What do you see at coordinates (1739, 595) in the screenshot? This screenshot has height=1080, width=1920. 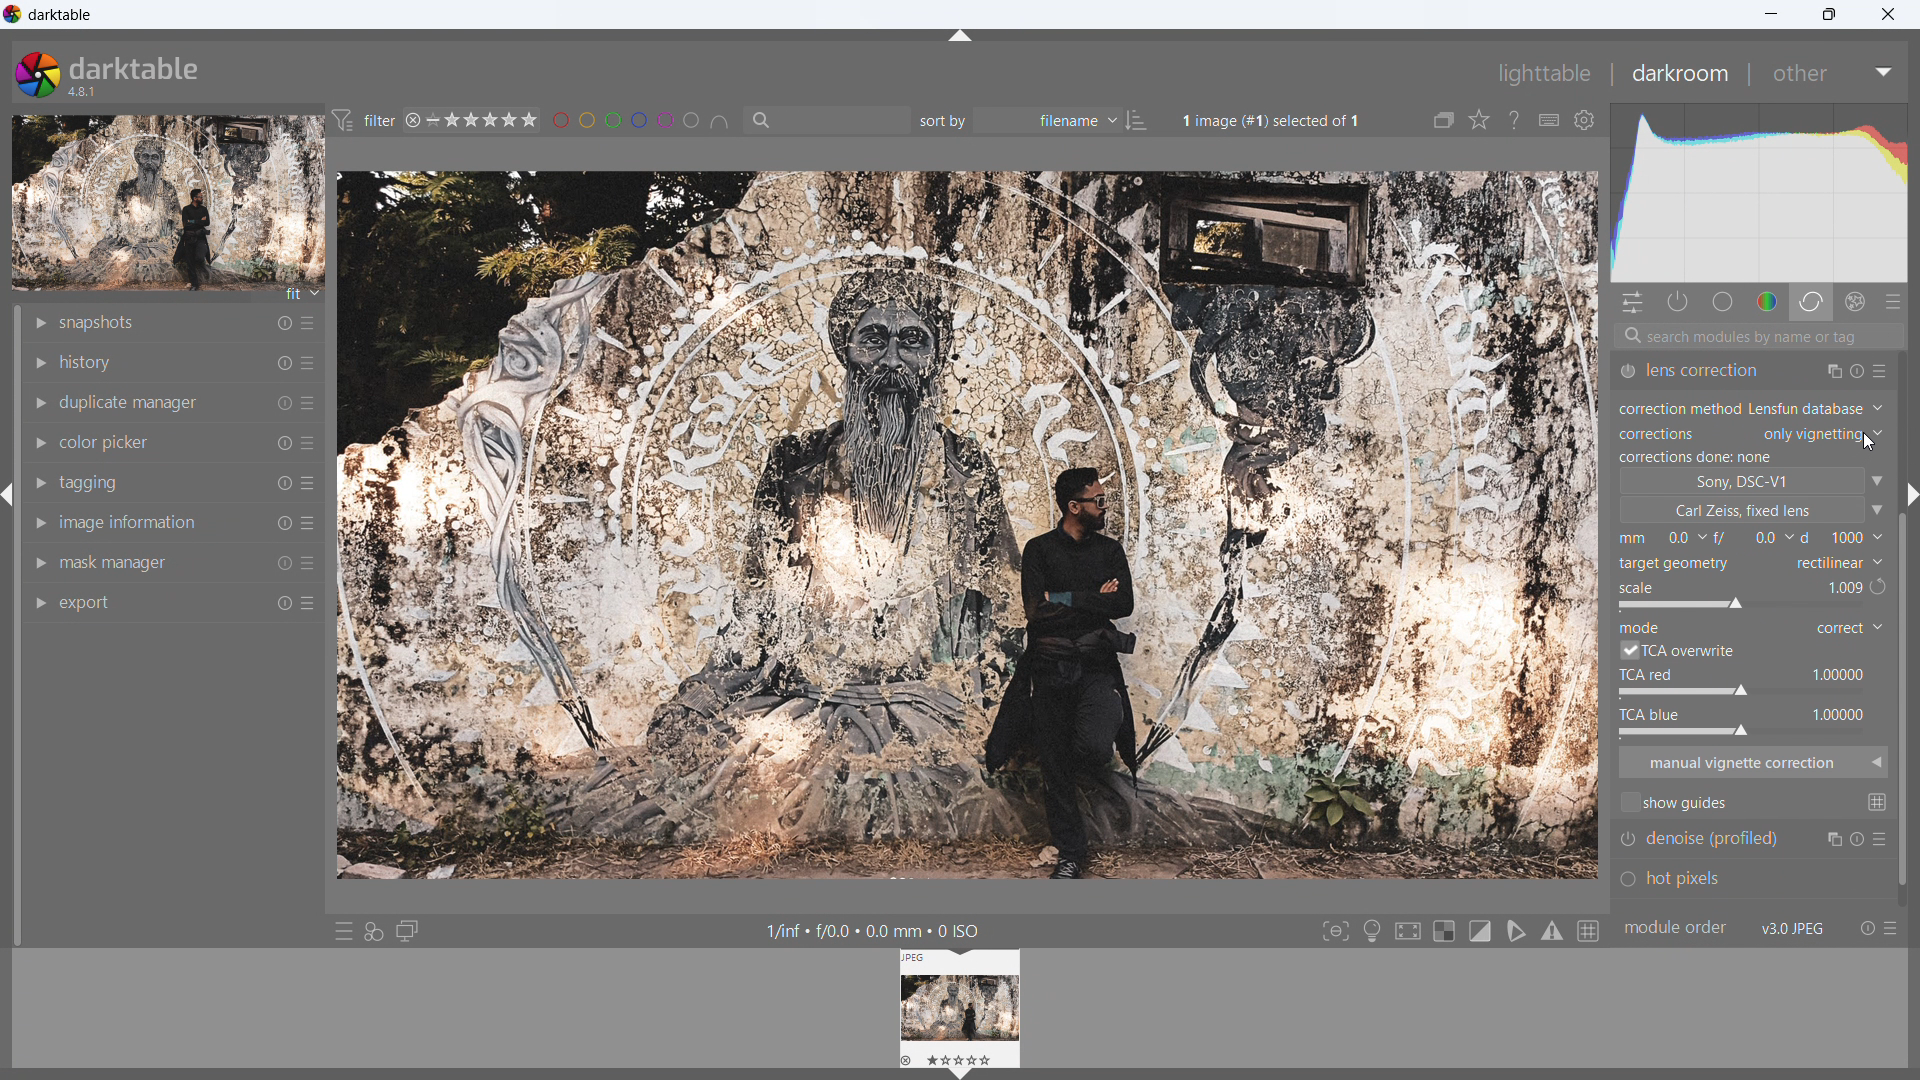 I see `scale` at bounding box center [1739, 595].